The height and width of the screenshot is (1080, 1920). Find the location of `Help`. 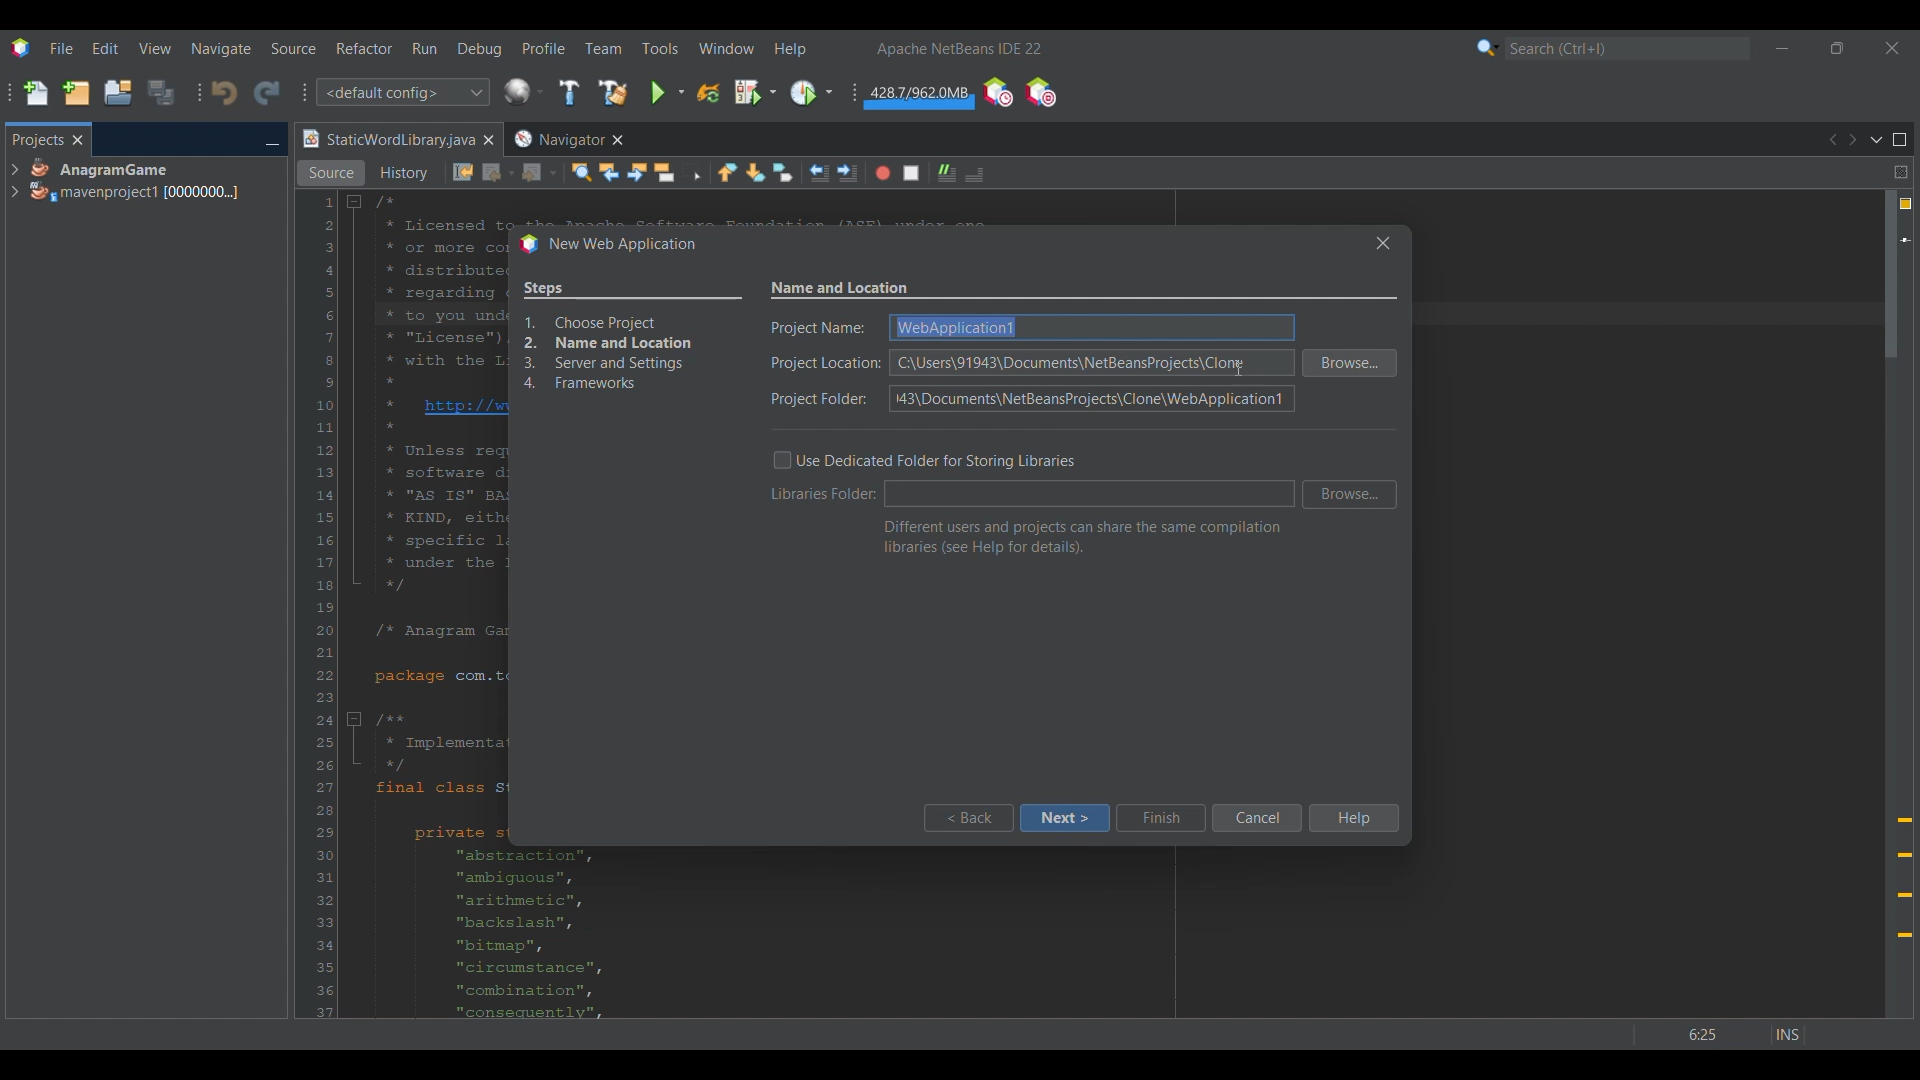

Help is located at coordinates (1352, 818).